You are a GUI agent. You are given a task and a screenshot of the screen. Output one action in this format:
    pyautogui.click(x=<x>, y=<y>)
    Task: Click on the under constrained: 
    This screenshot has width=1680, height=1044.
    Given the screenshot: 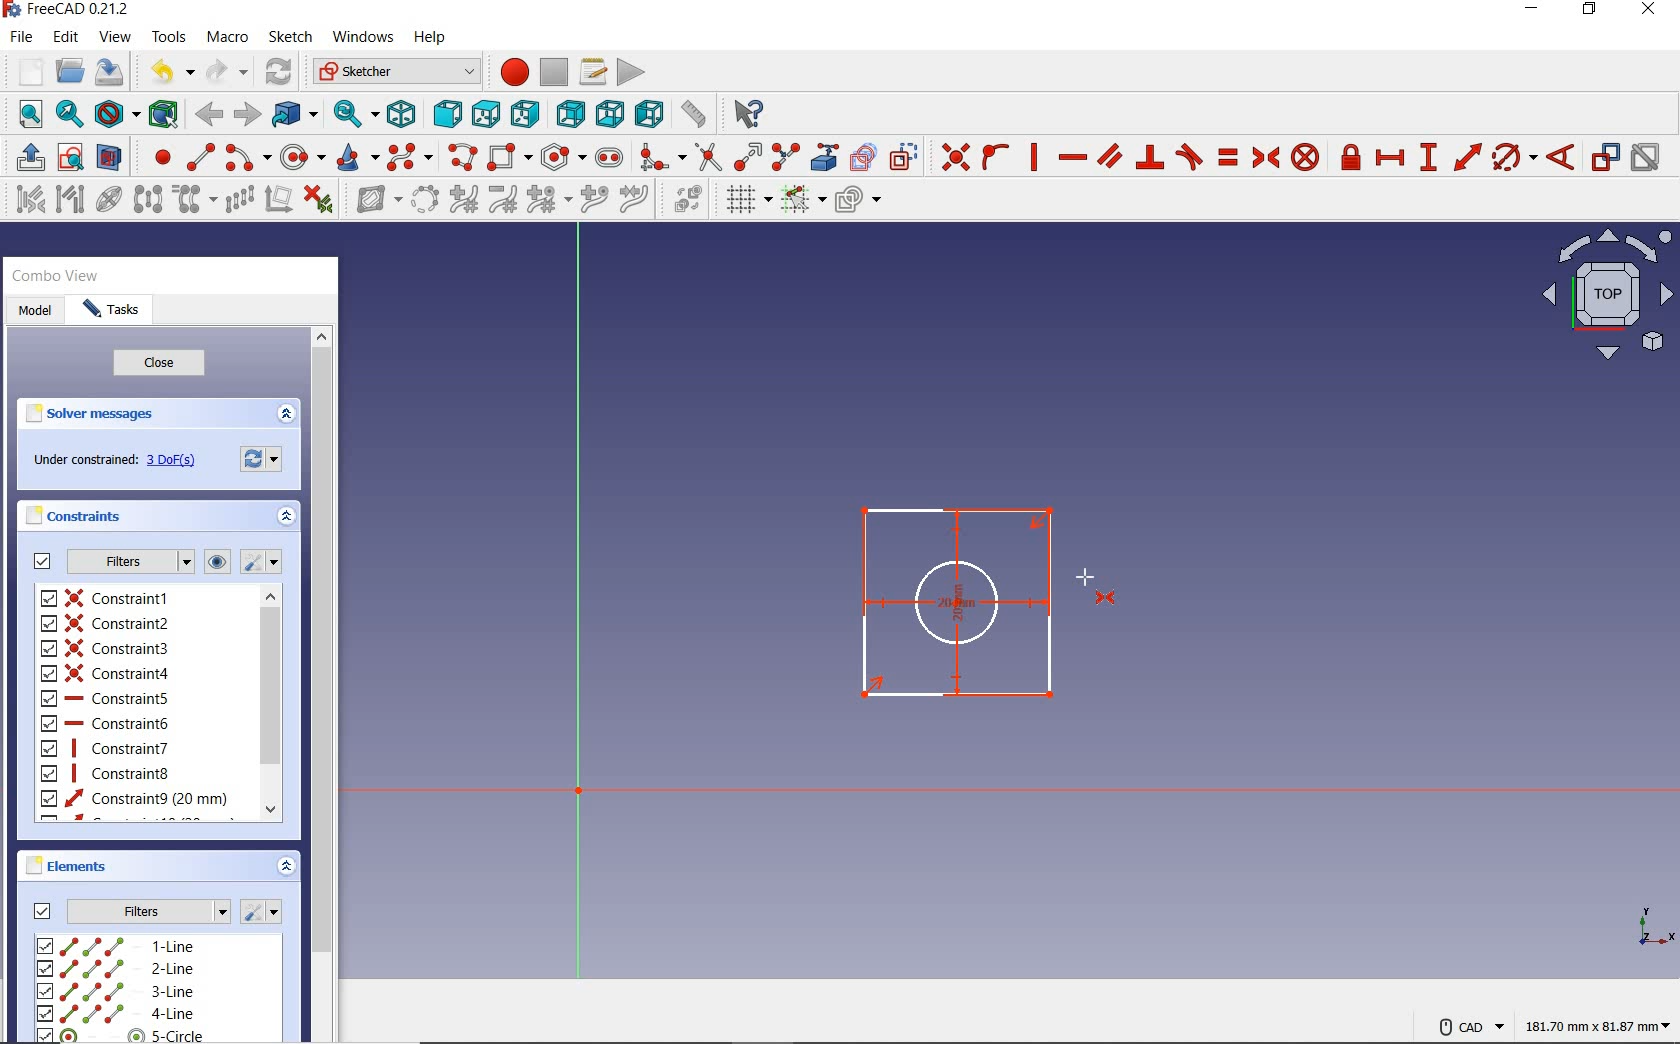 What is the action you would take?
    pyautogui.click(x=83, y=457)
    